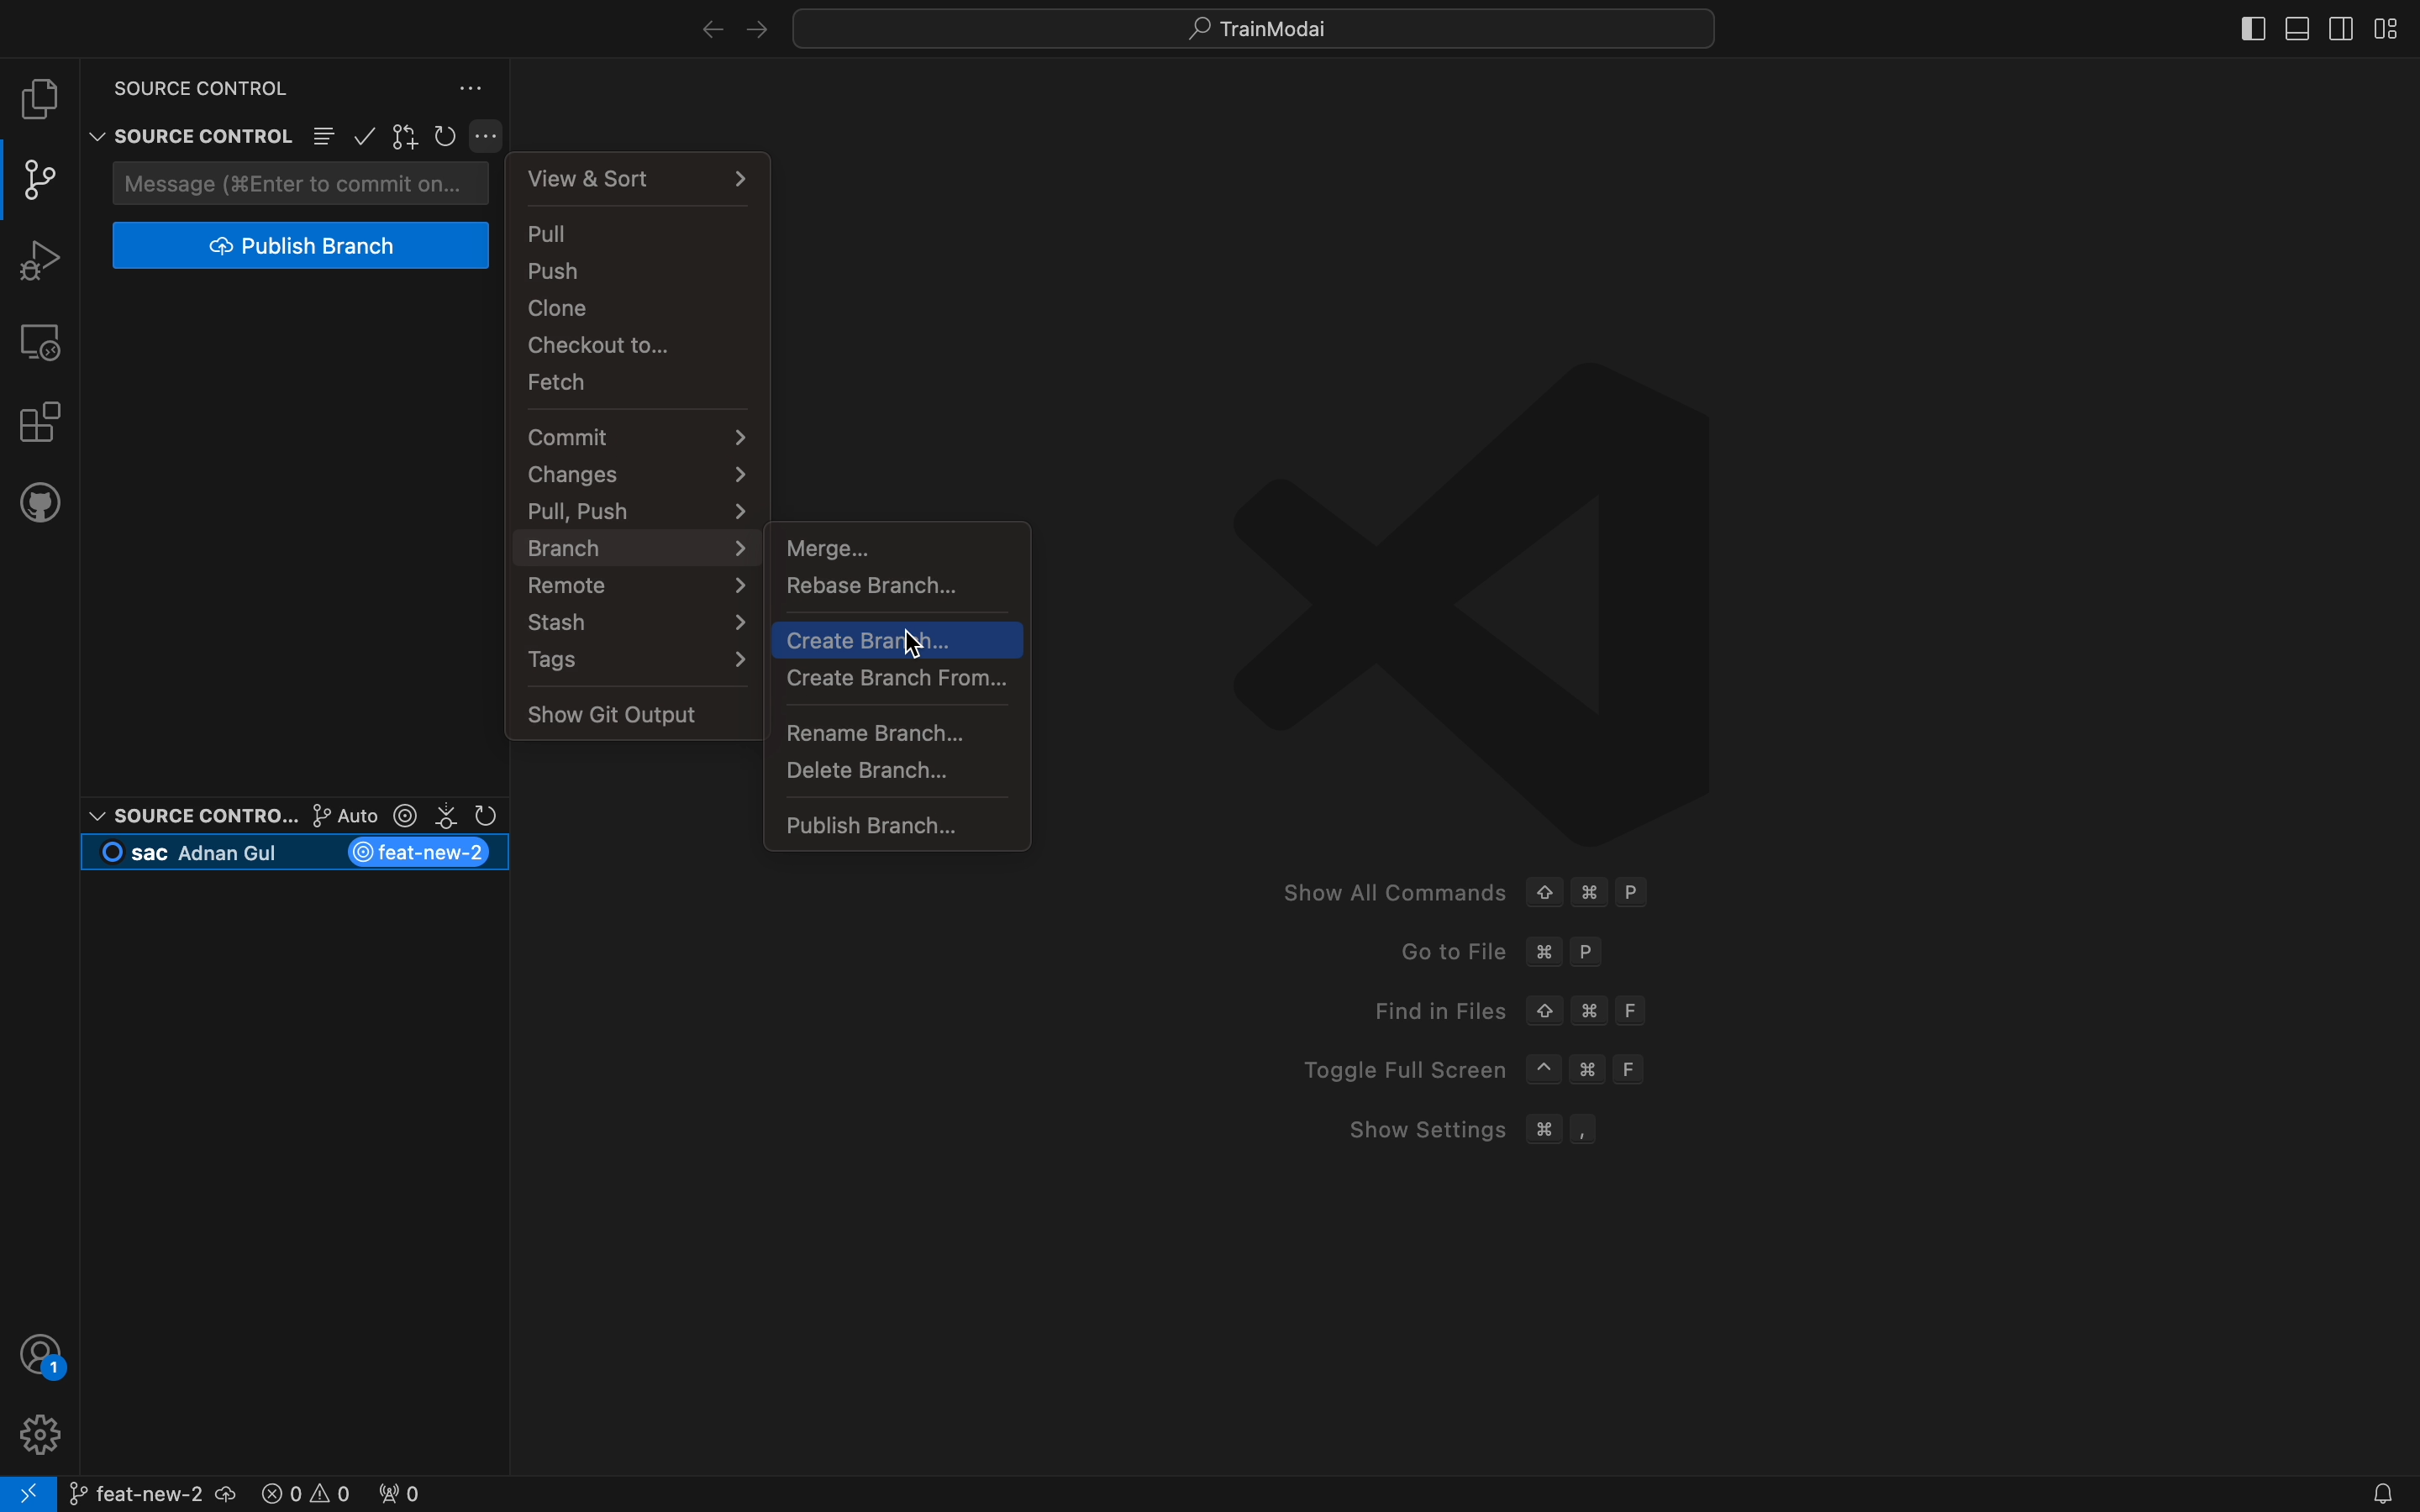  I want to click on Up, so click(1543, 890).